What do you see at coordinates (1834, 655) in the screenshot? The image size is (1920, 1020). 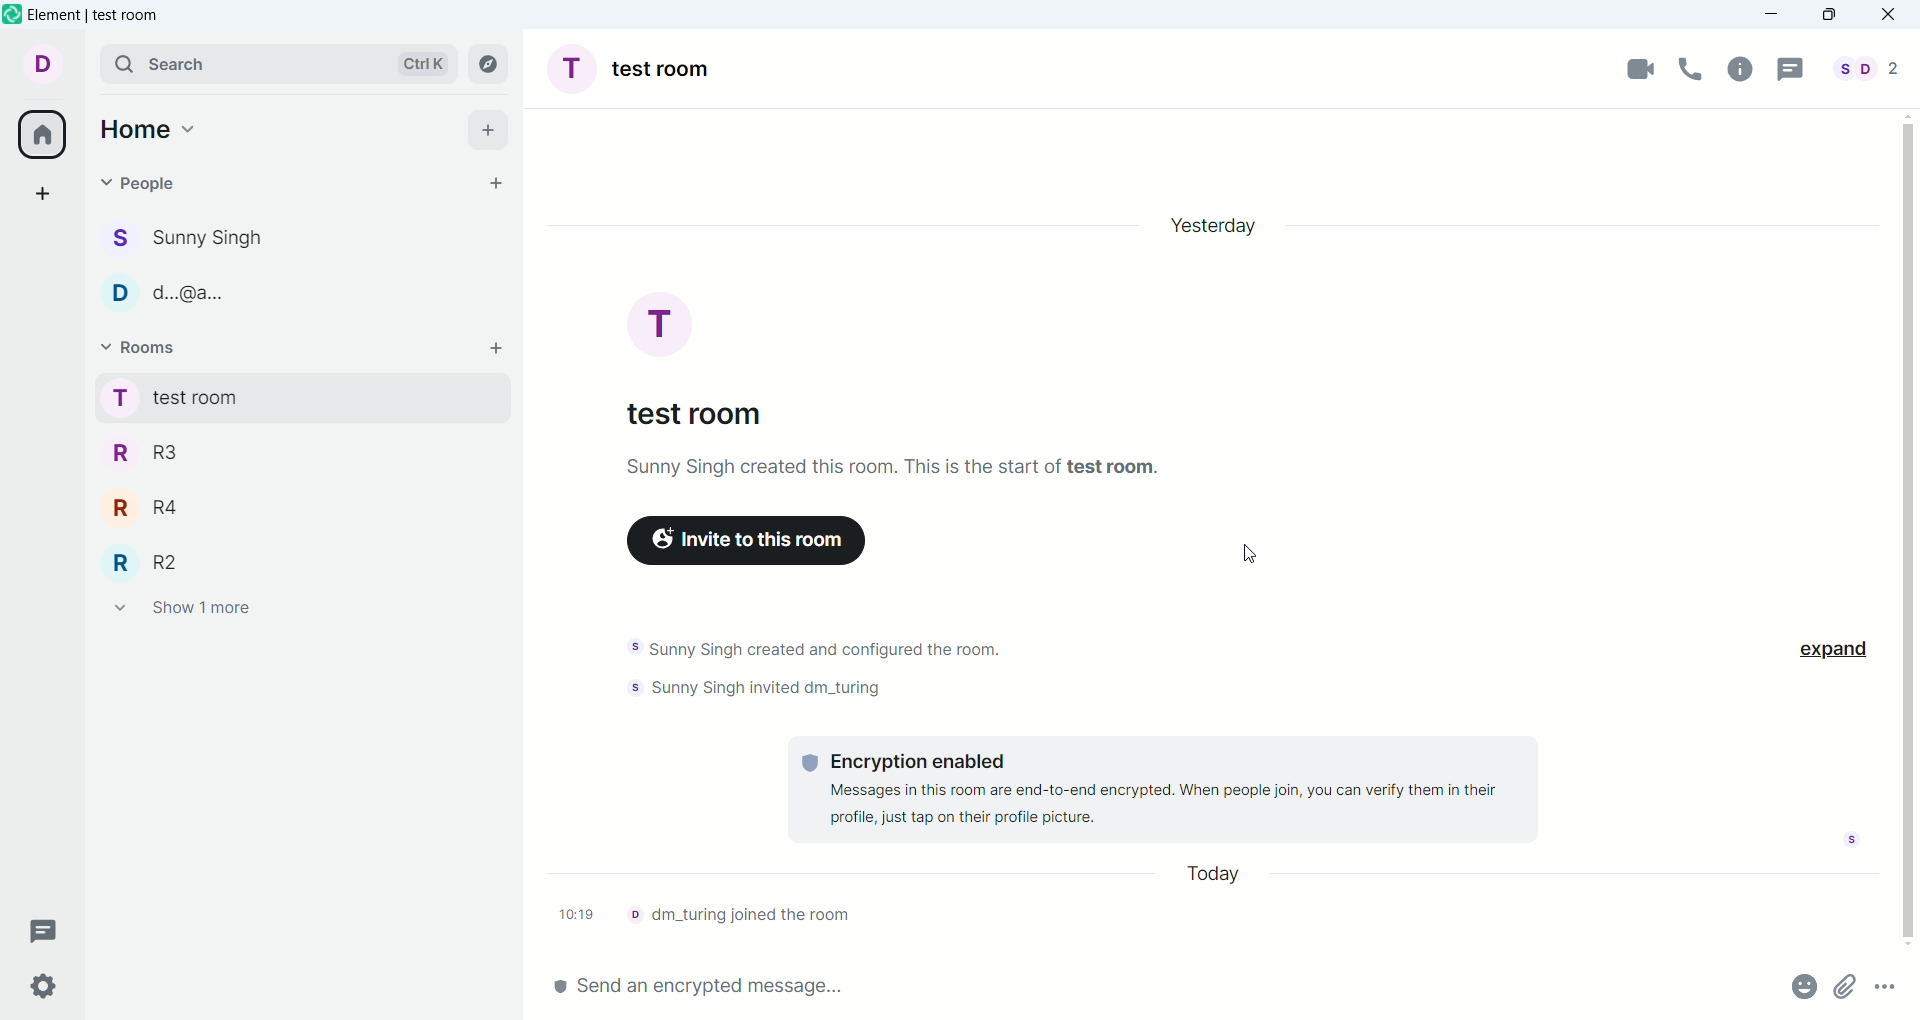 I see `expand` at bounding box center [1834, 655].